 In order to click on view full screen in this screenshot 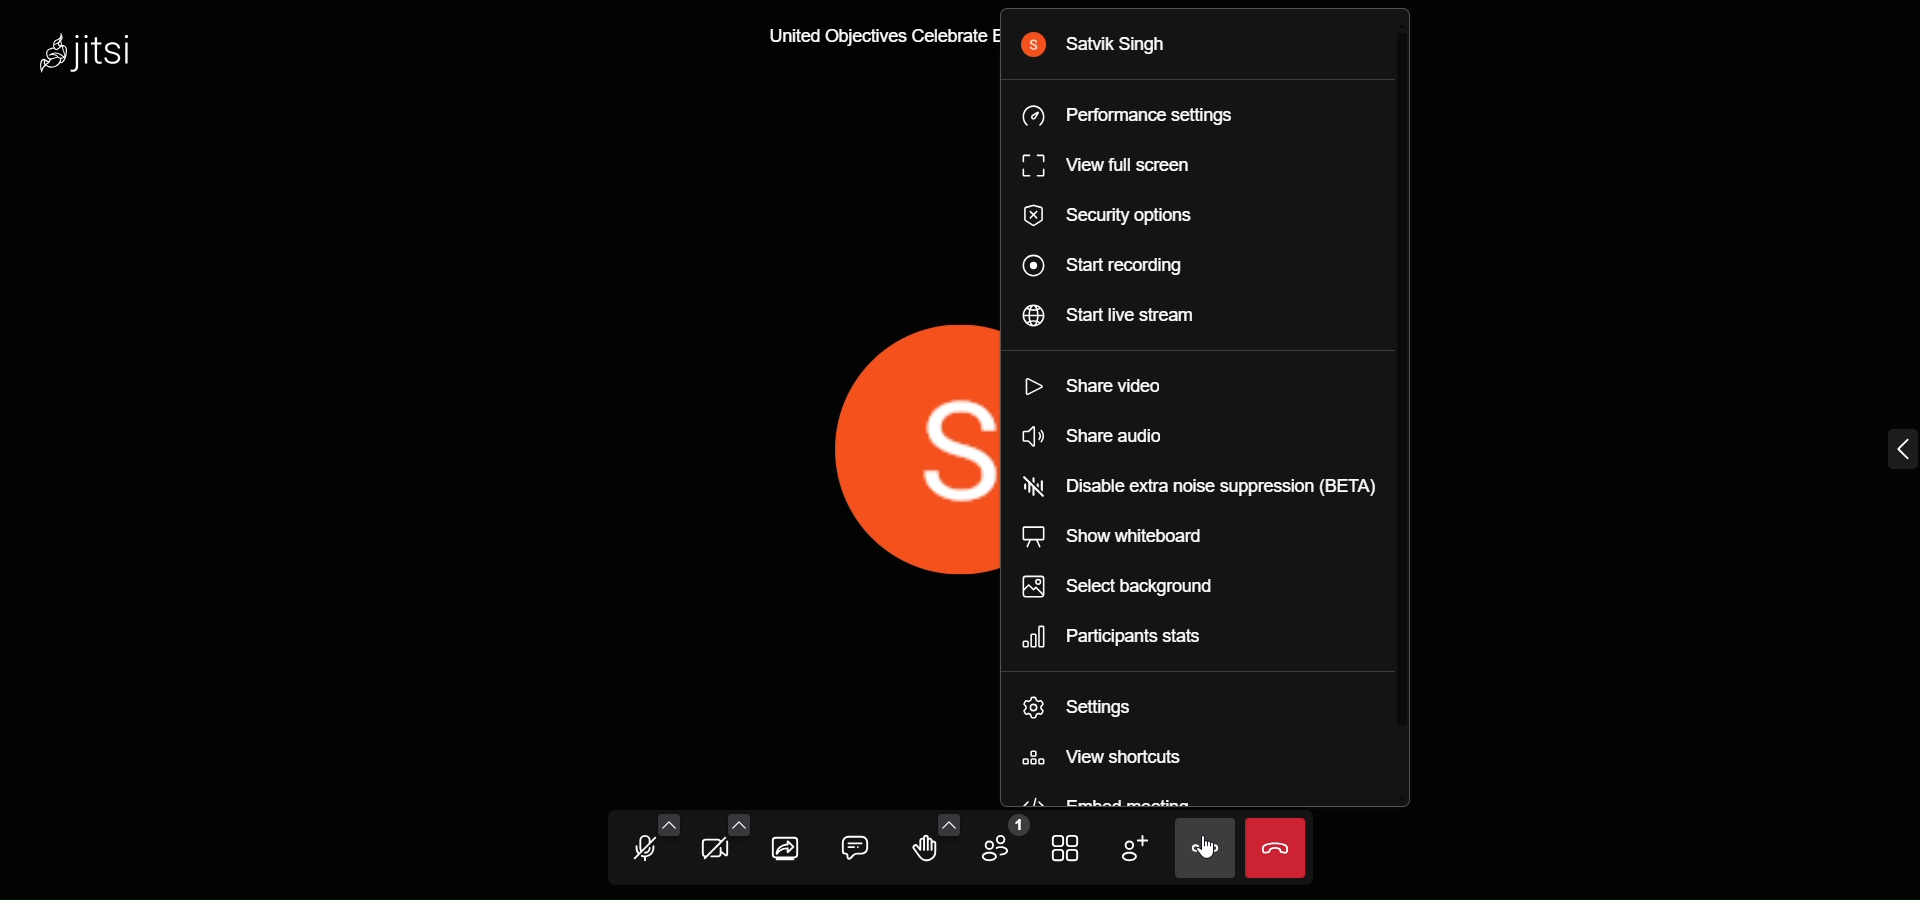, I will do `click(1120, 166)`.